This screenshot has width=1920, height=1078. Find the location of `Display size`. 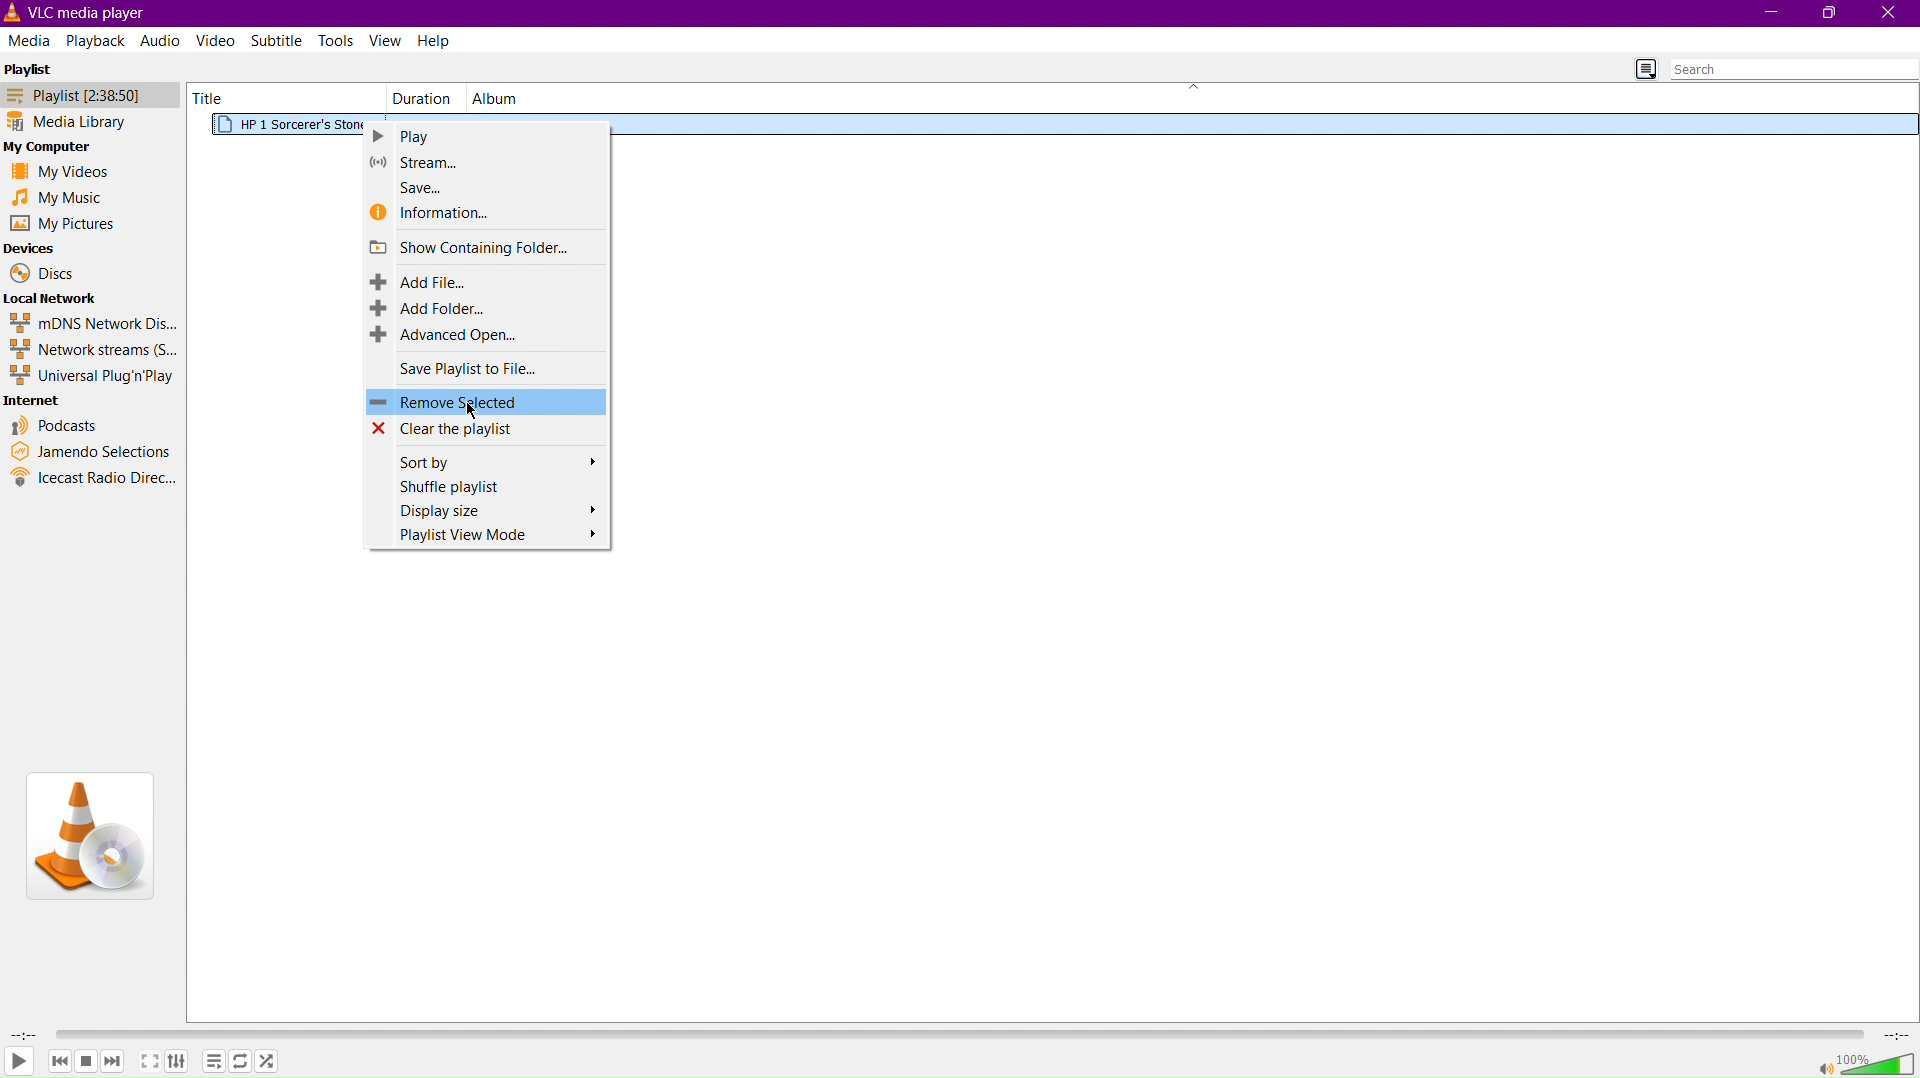

Display size is located at coordinates (486, 509).